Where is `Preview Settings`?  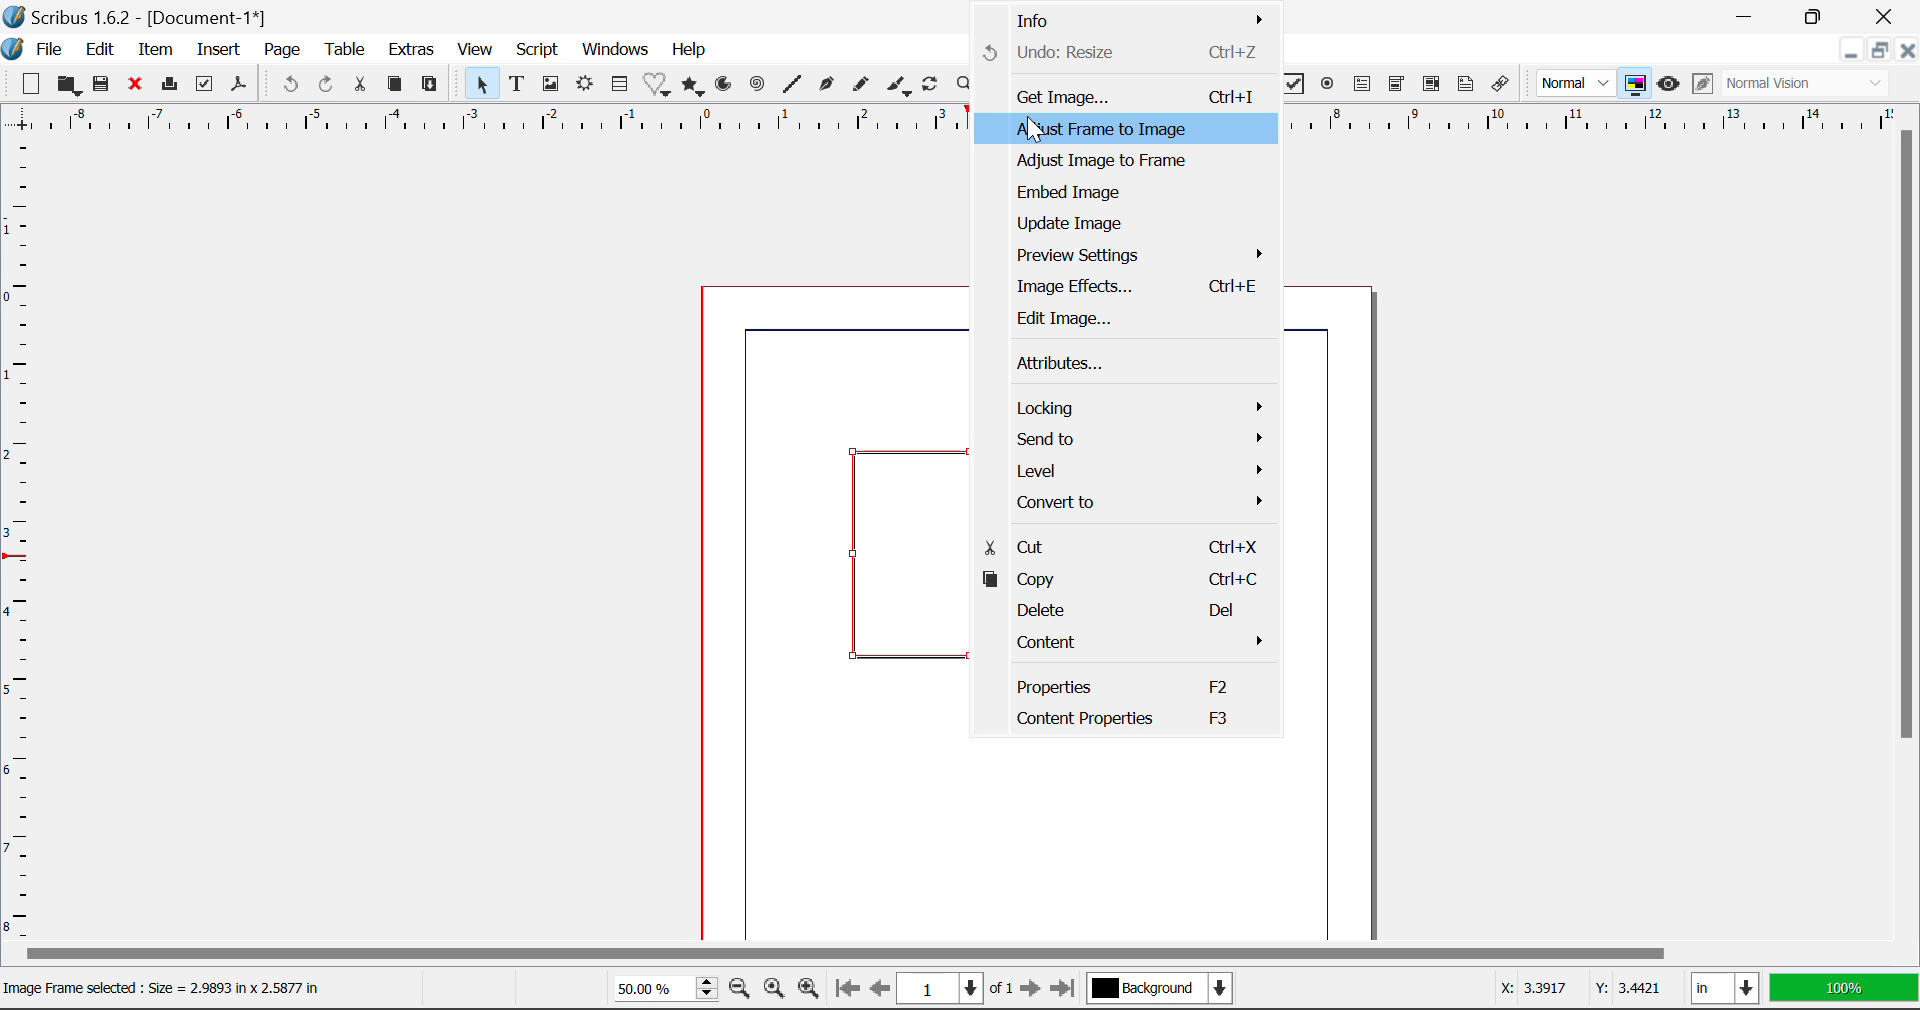 Preview Settings is located at coordinates (1132, 256).